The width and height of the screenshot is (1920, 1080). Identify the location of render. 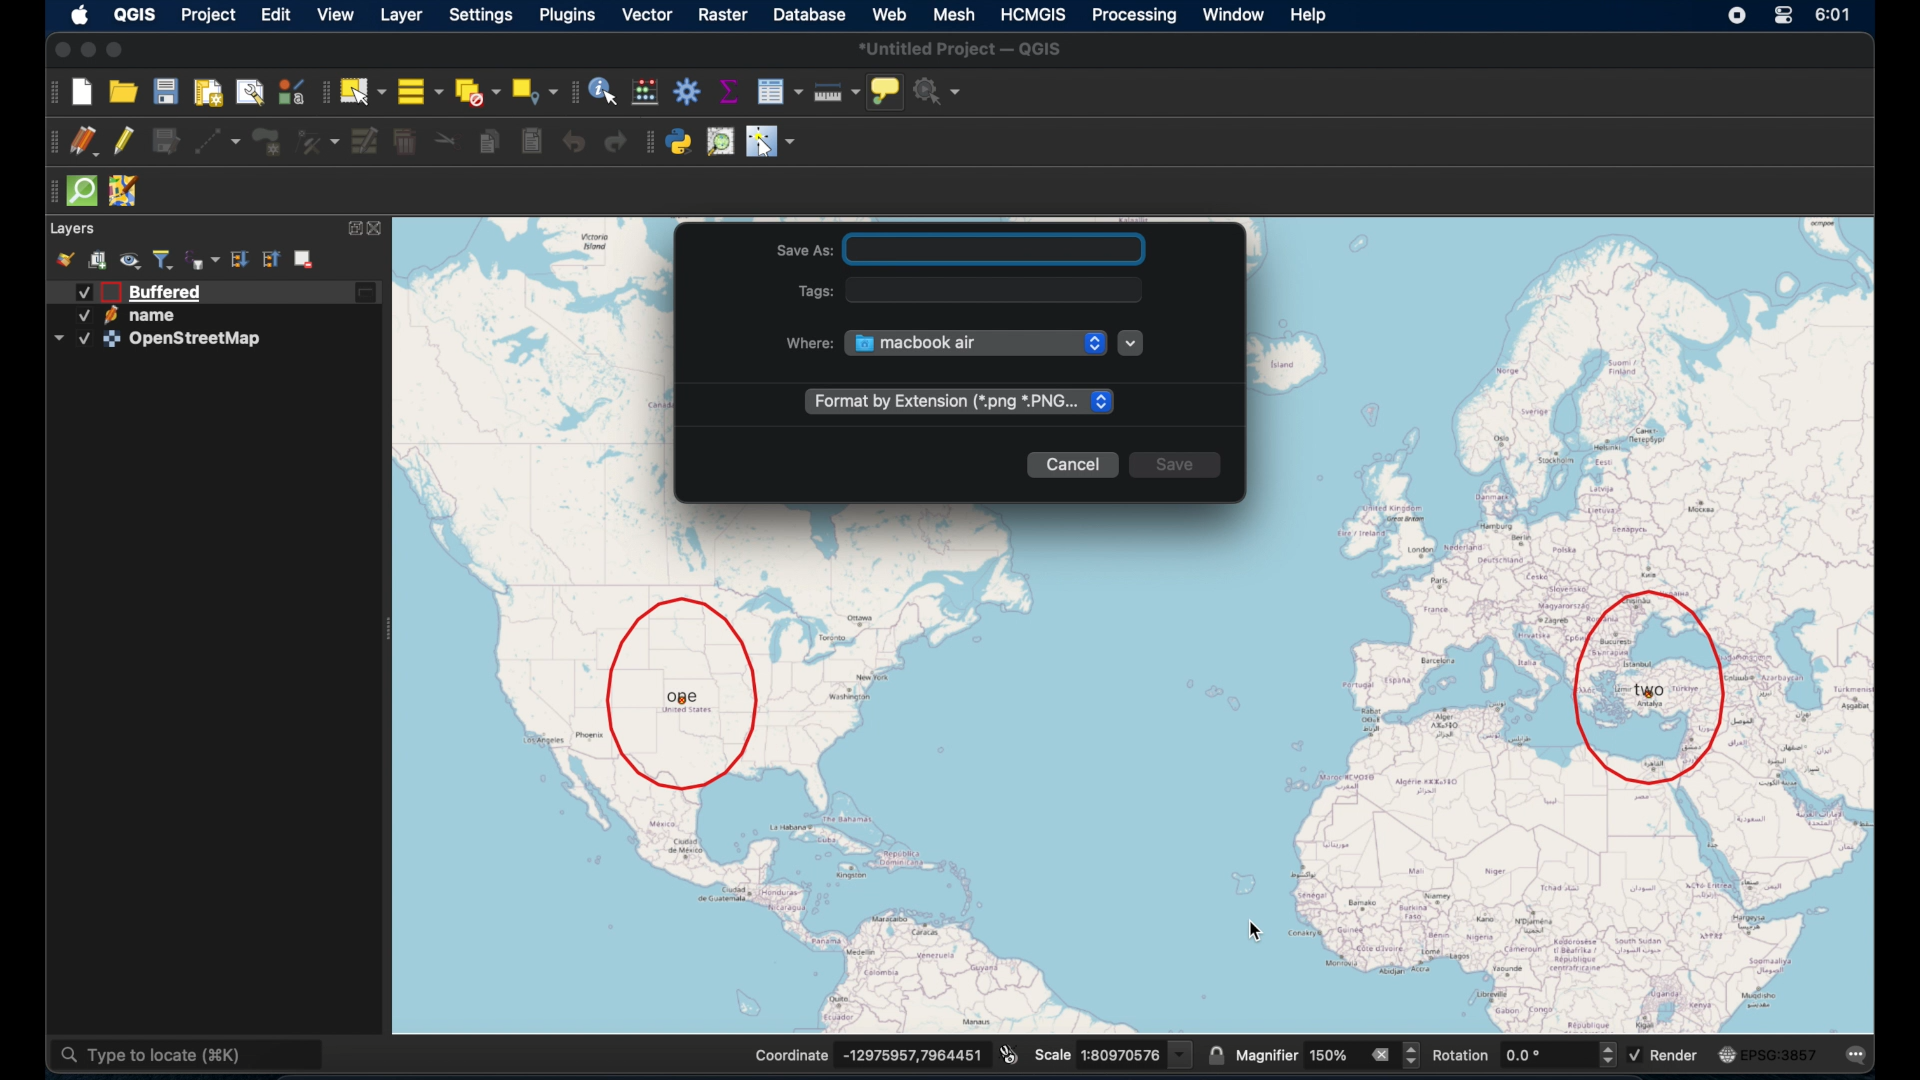
(1675, 1056).